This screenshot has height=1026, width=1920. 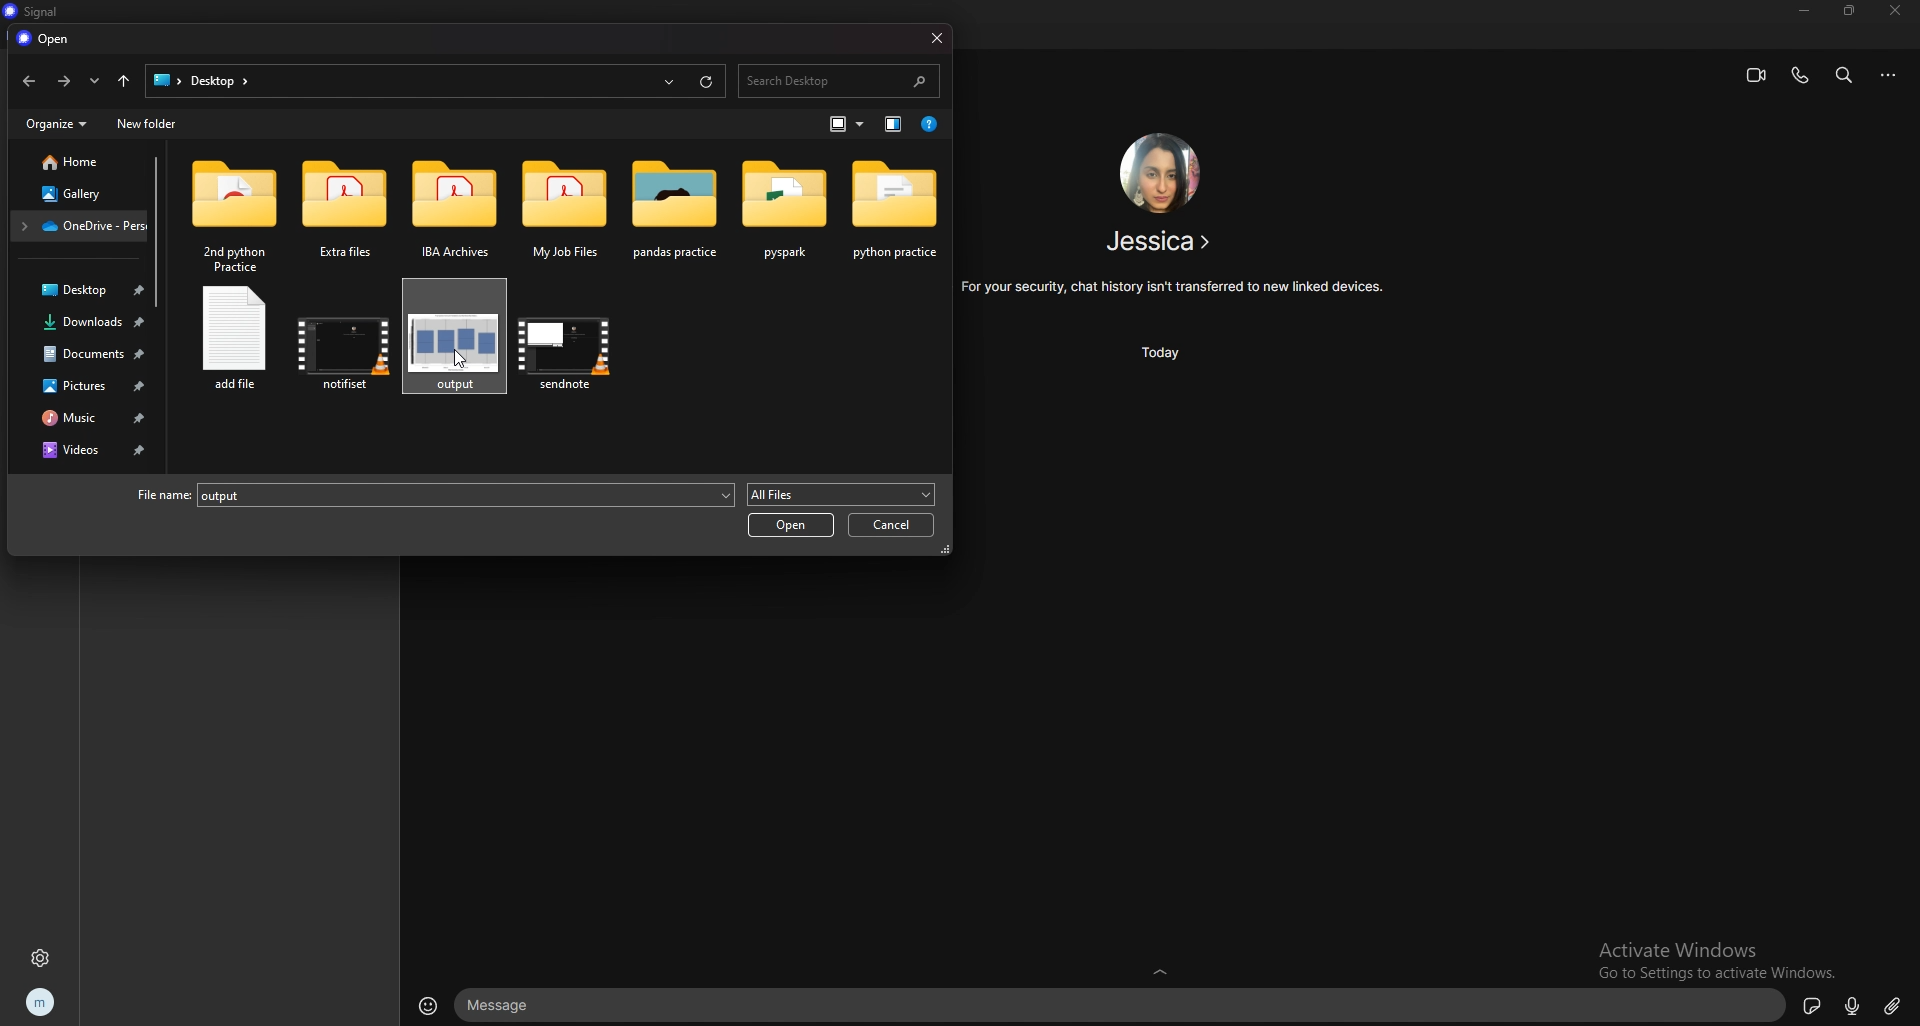 What do you see at coordinates (1174, 288) in the screenshot?
I see `info` at bounding box center [1174, 288].